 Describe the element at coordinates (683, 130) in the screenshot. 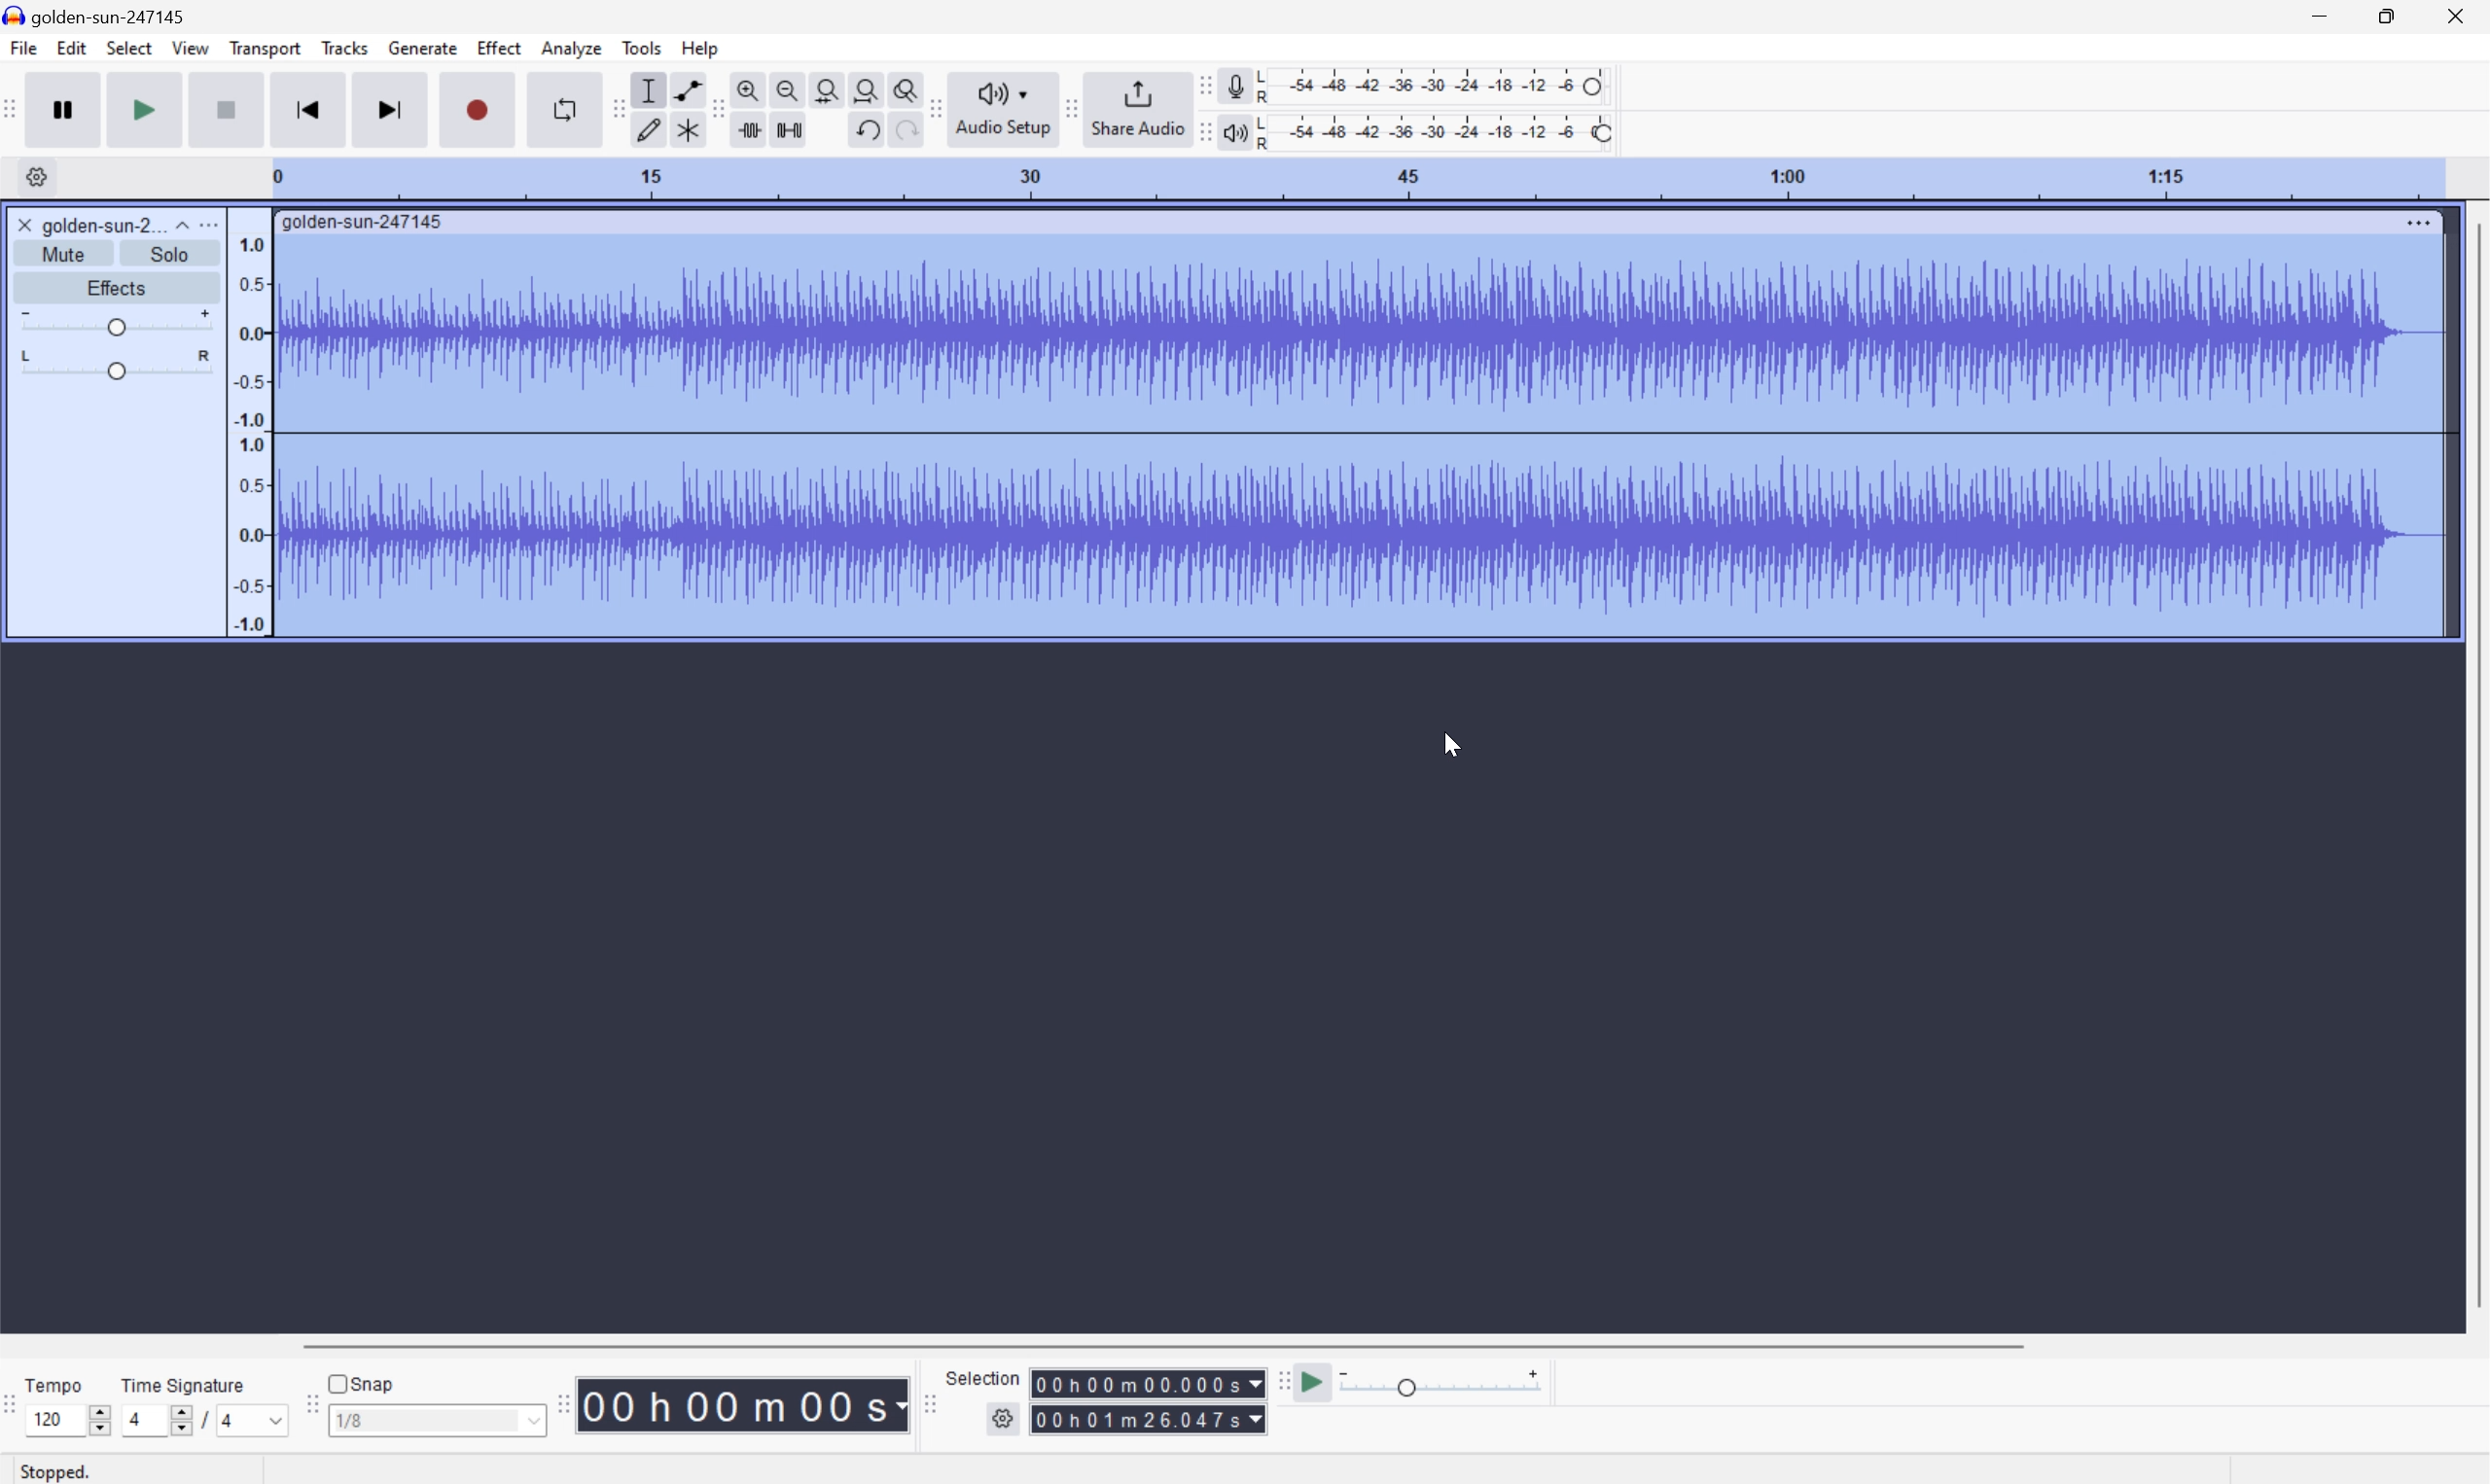

I see `Multi tool` at that location.